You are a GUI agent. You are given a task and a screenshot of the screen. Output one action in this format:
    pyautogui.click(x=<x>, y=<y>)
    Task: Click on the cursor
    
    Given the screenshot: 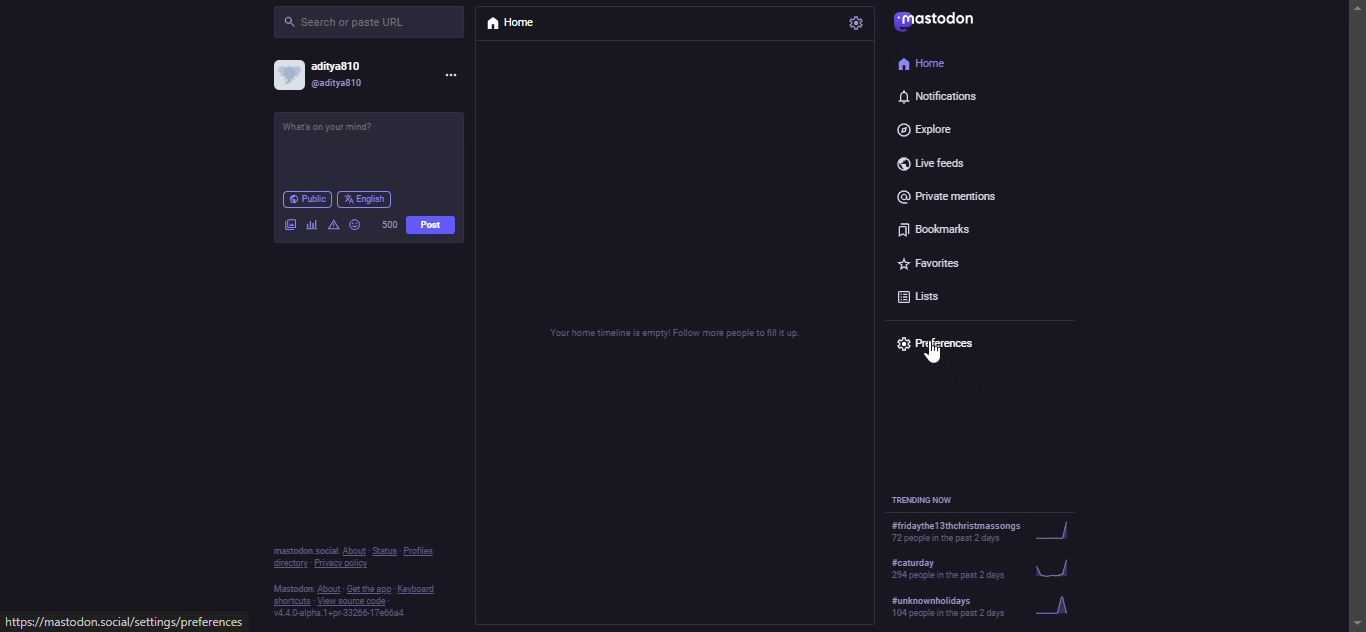 What is the action you would take?
    pyautogui.click(x=935, y=356)
    